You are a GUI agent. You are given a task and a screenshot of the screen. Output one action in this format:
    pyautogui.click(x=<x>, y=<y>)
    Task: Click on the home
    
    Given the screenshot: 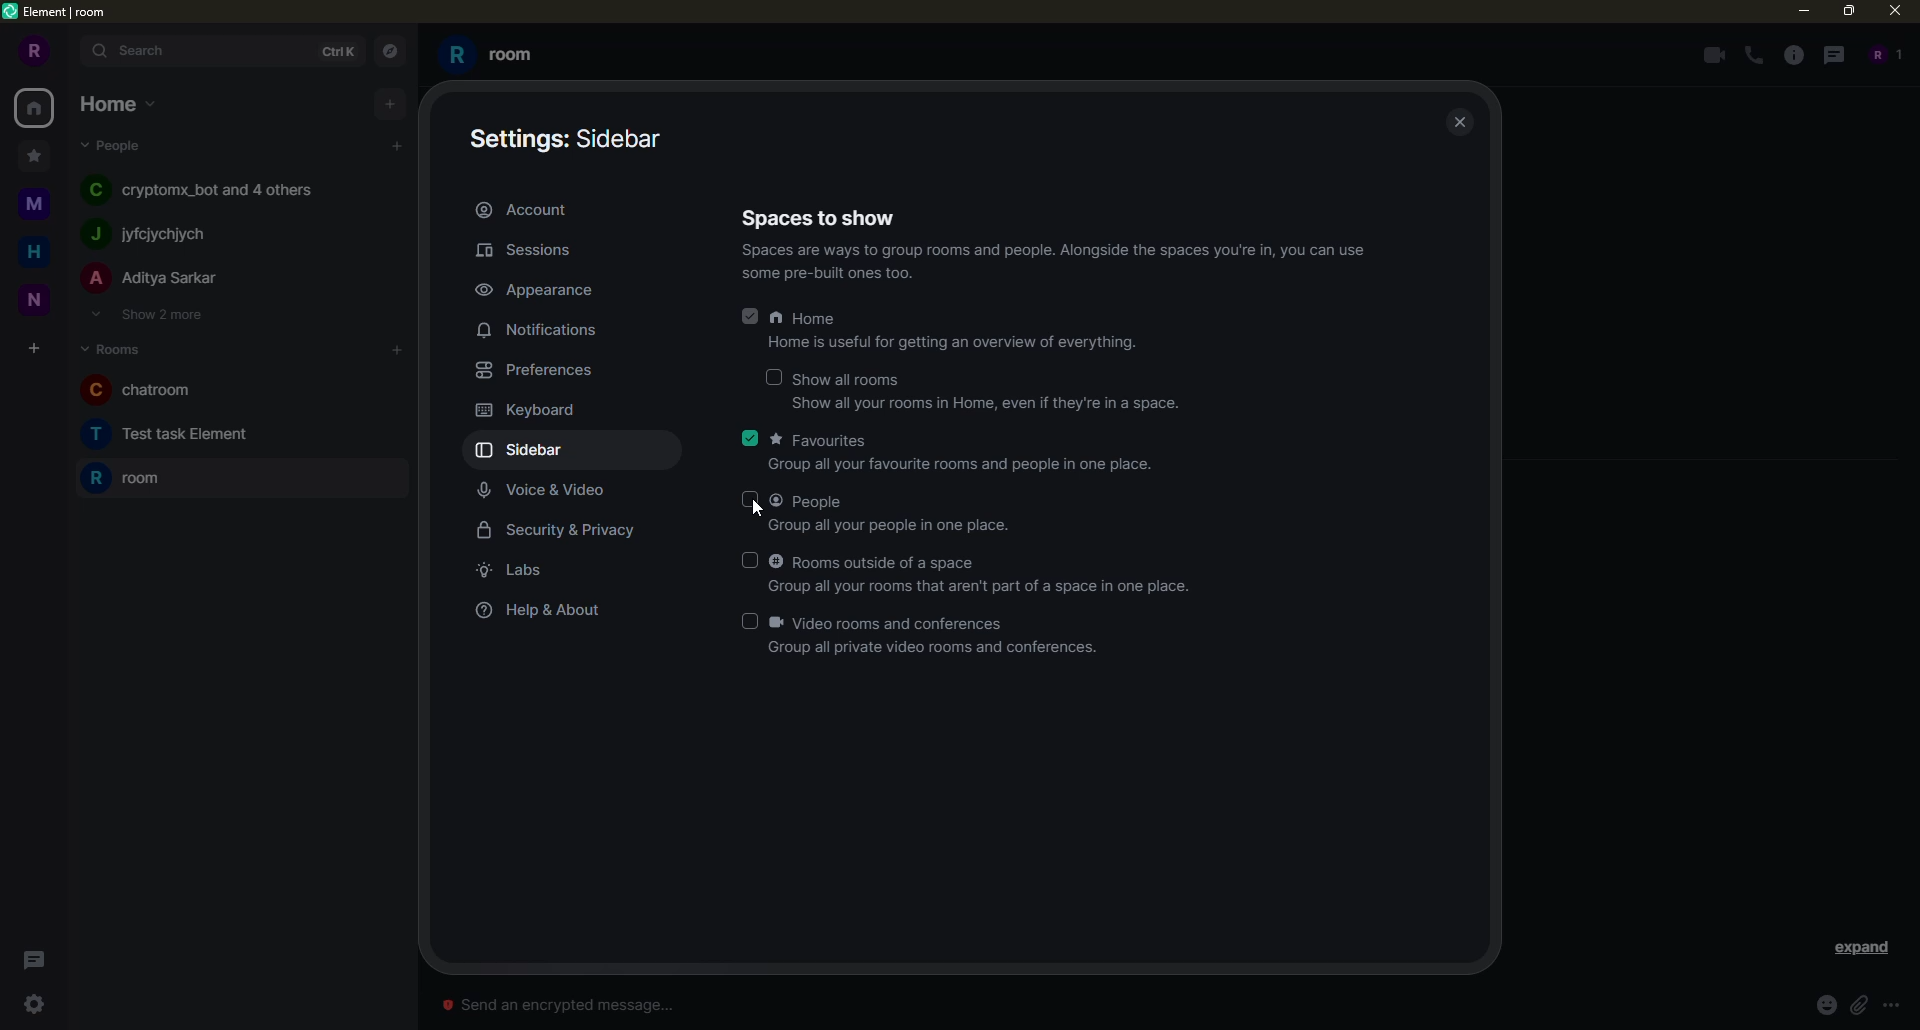 What is the action you would take?
    pyautogui.click(x=115, y=103)
    